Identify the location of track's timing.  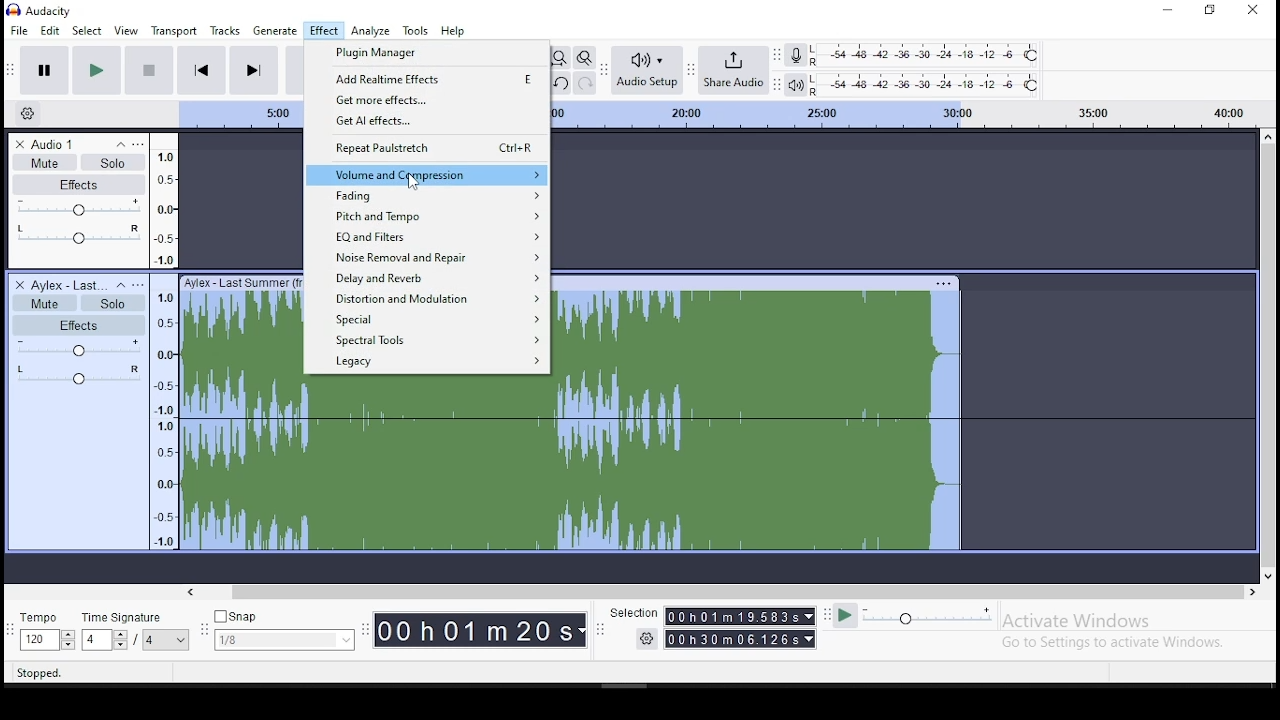
(240, 115).